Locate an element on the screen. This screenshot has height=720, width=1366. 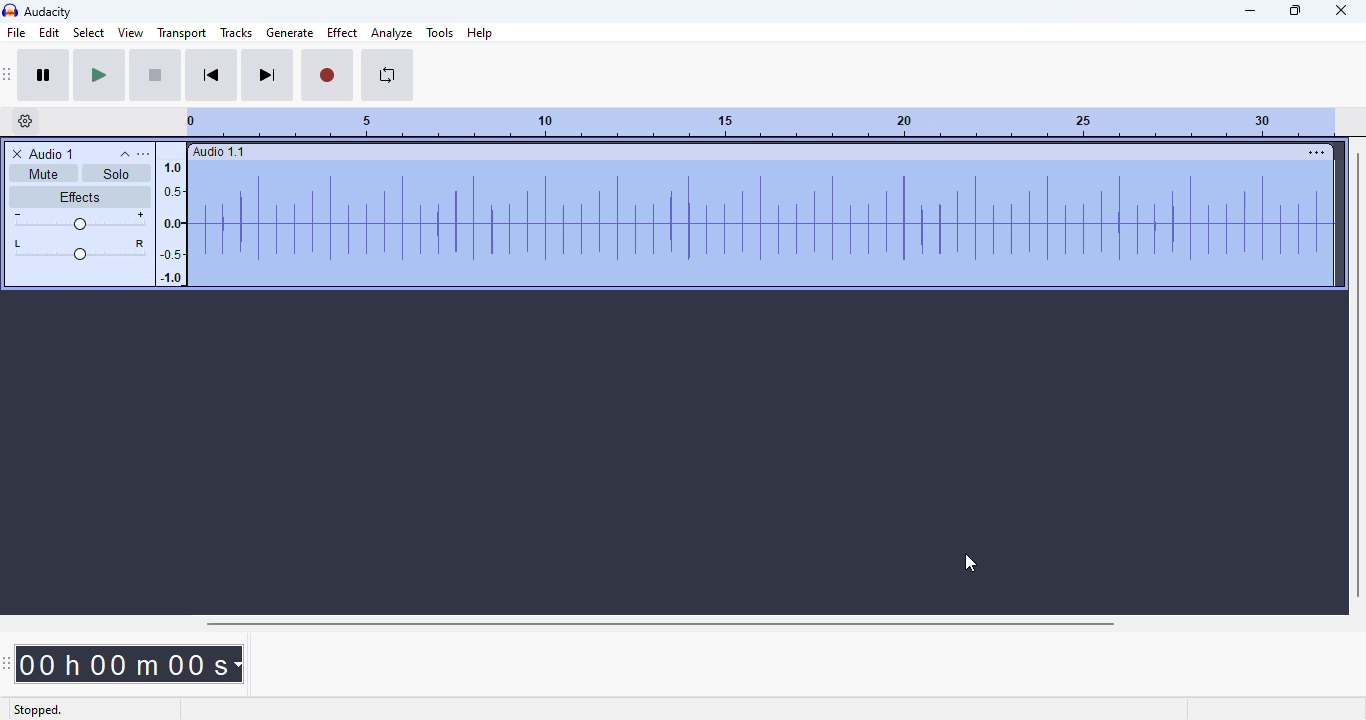
delete track is located at coordinates (17, 154).